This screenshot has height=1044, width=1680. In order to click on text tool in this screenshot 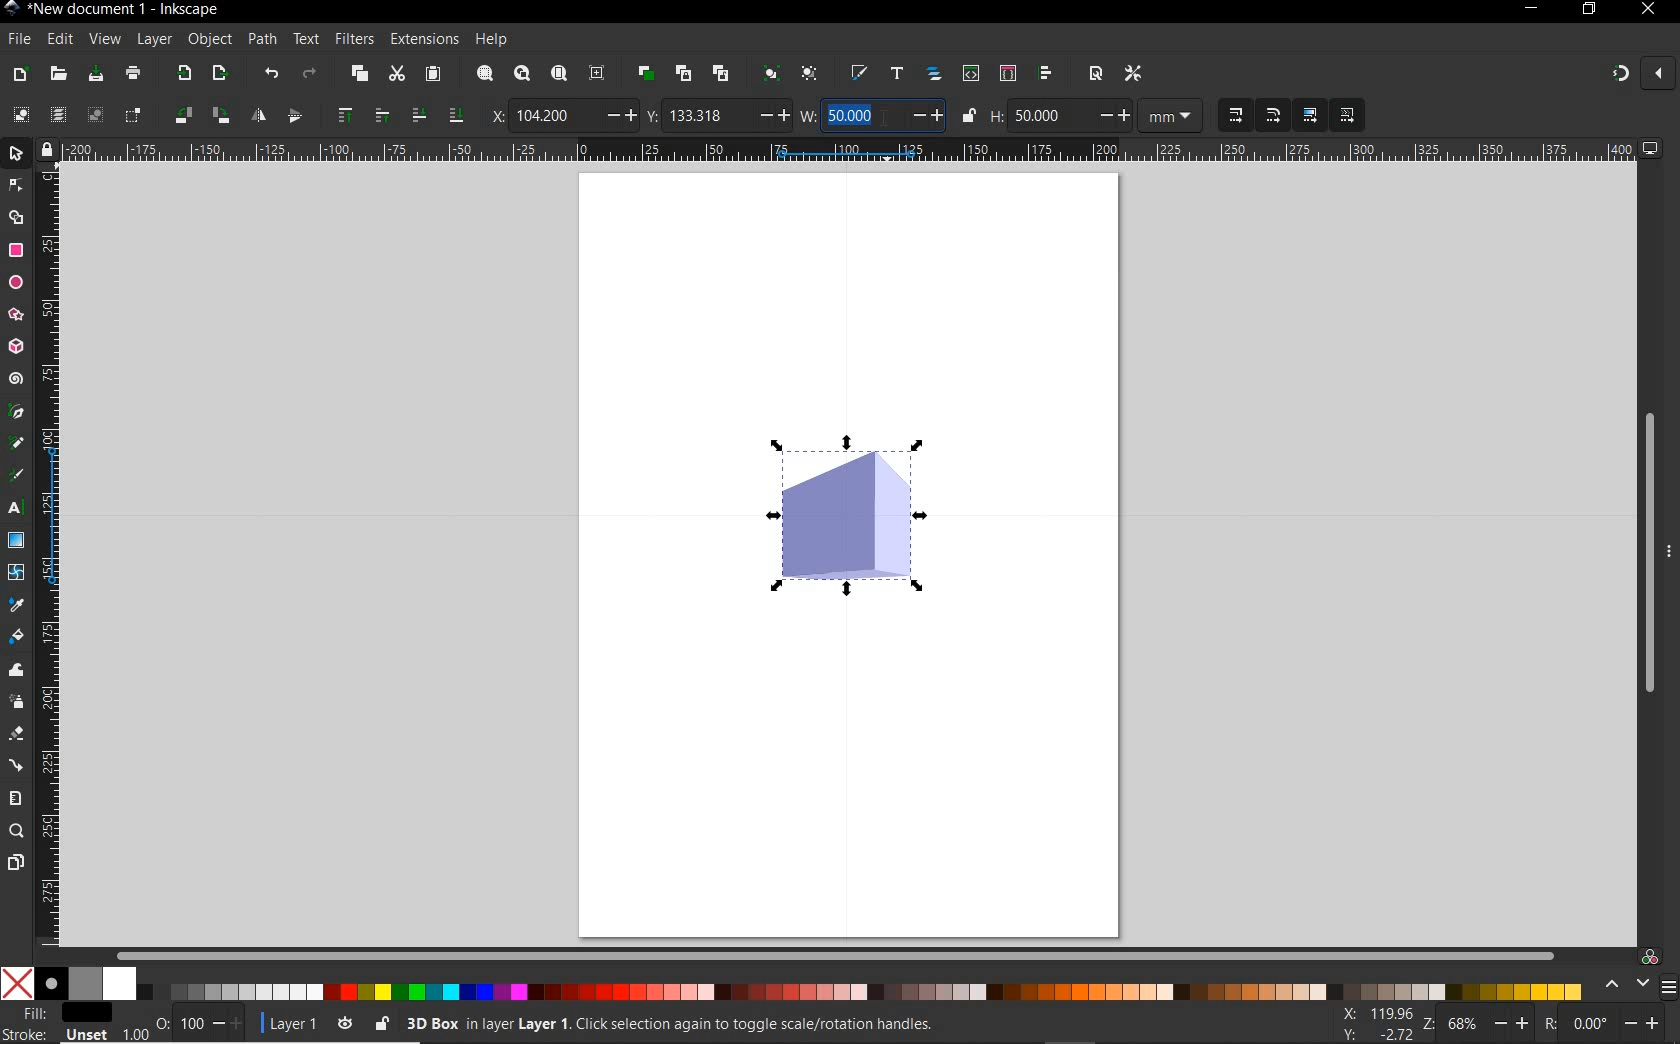, I will do `click(15, 510)`.